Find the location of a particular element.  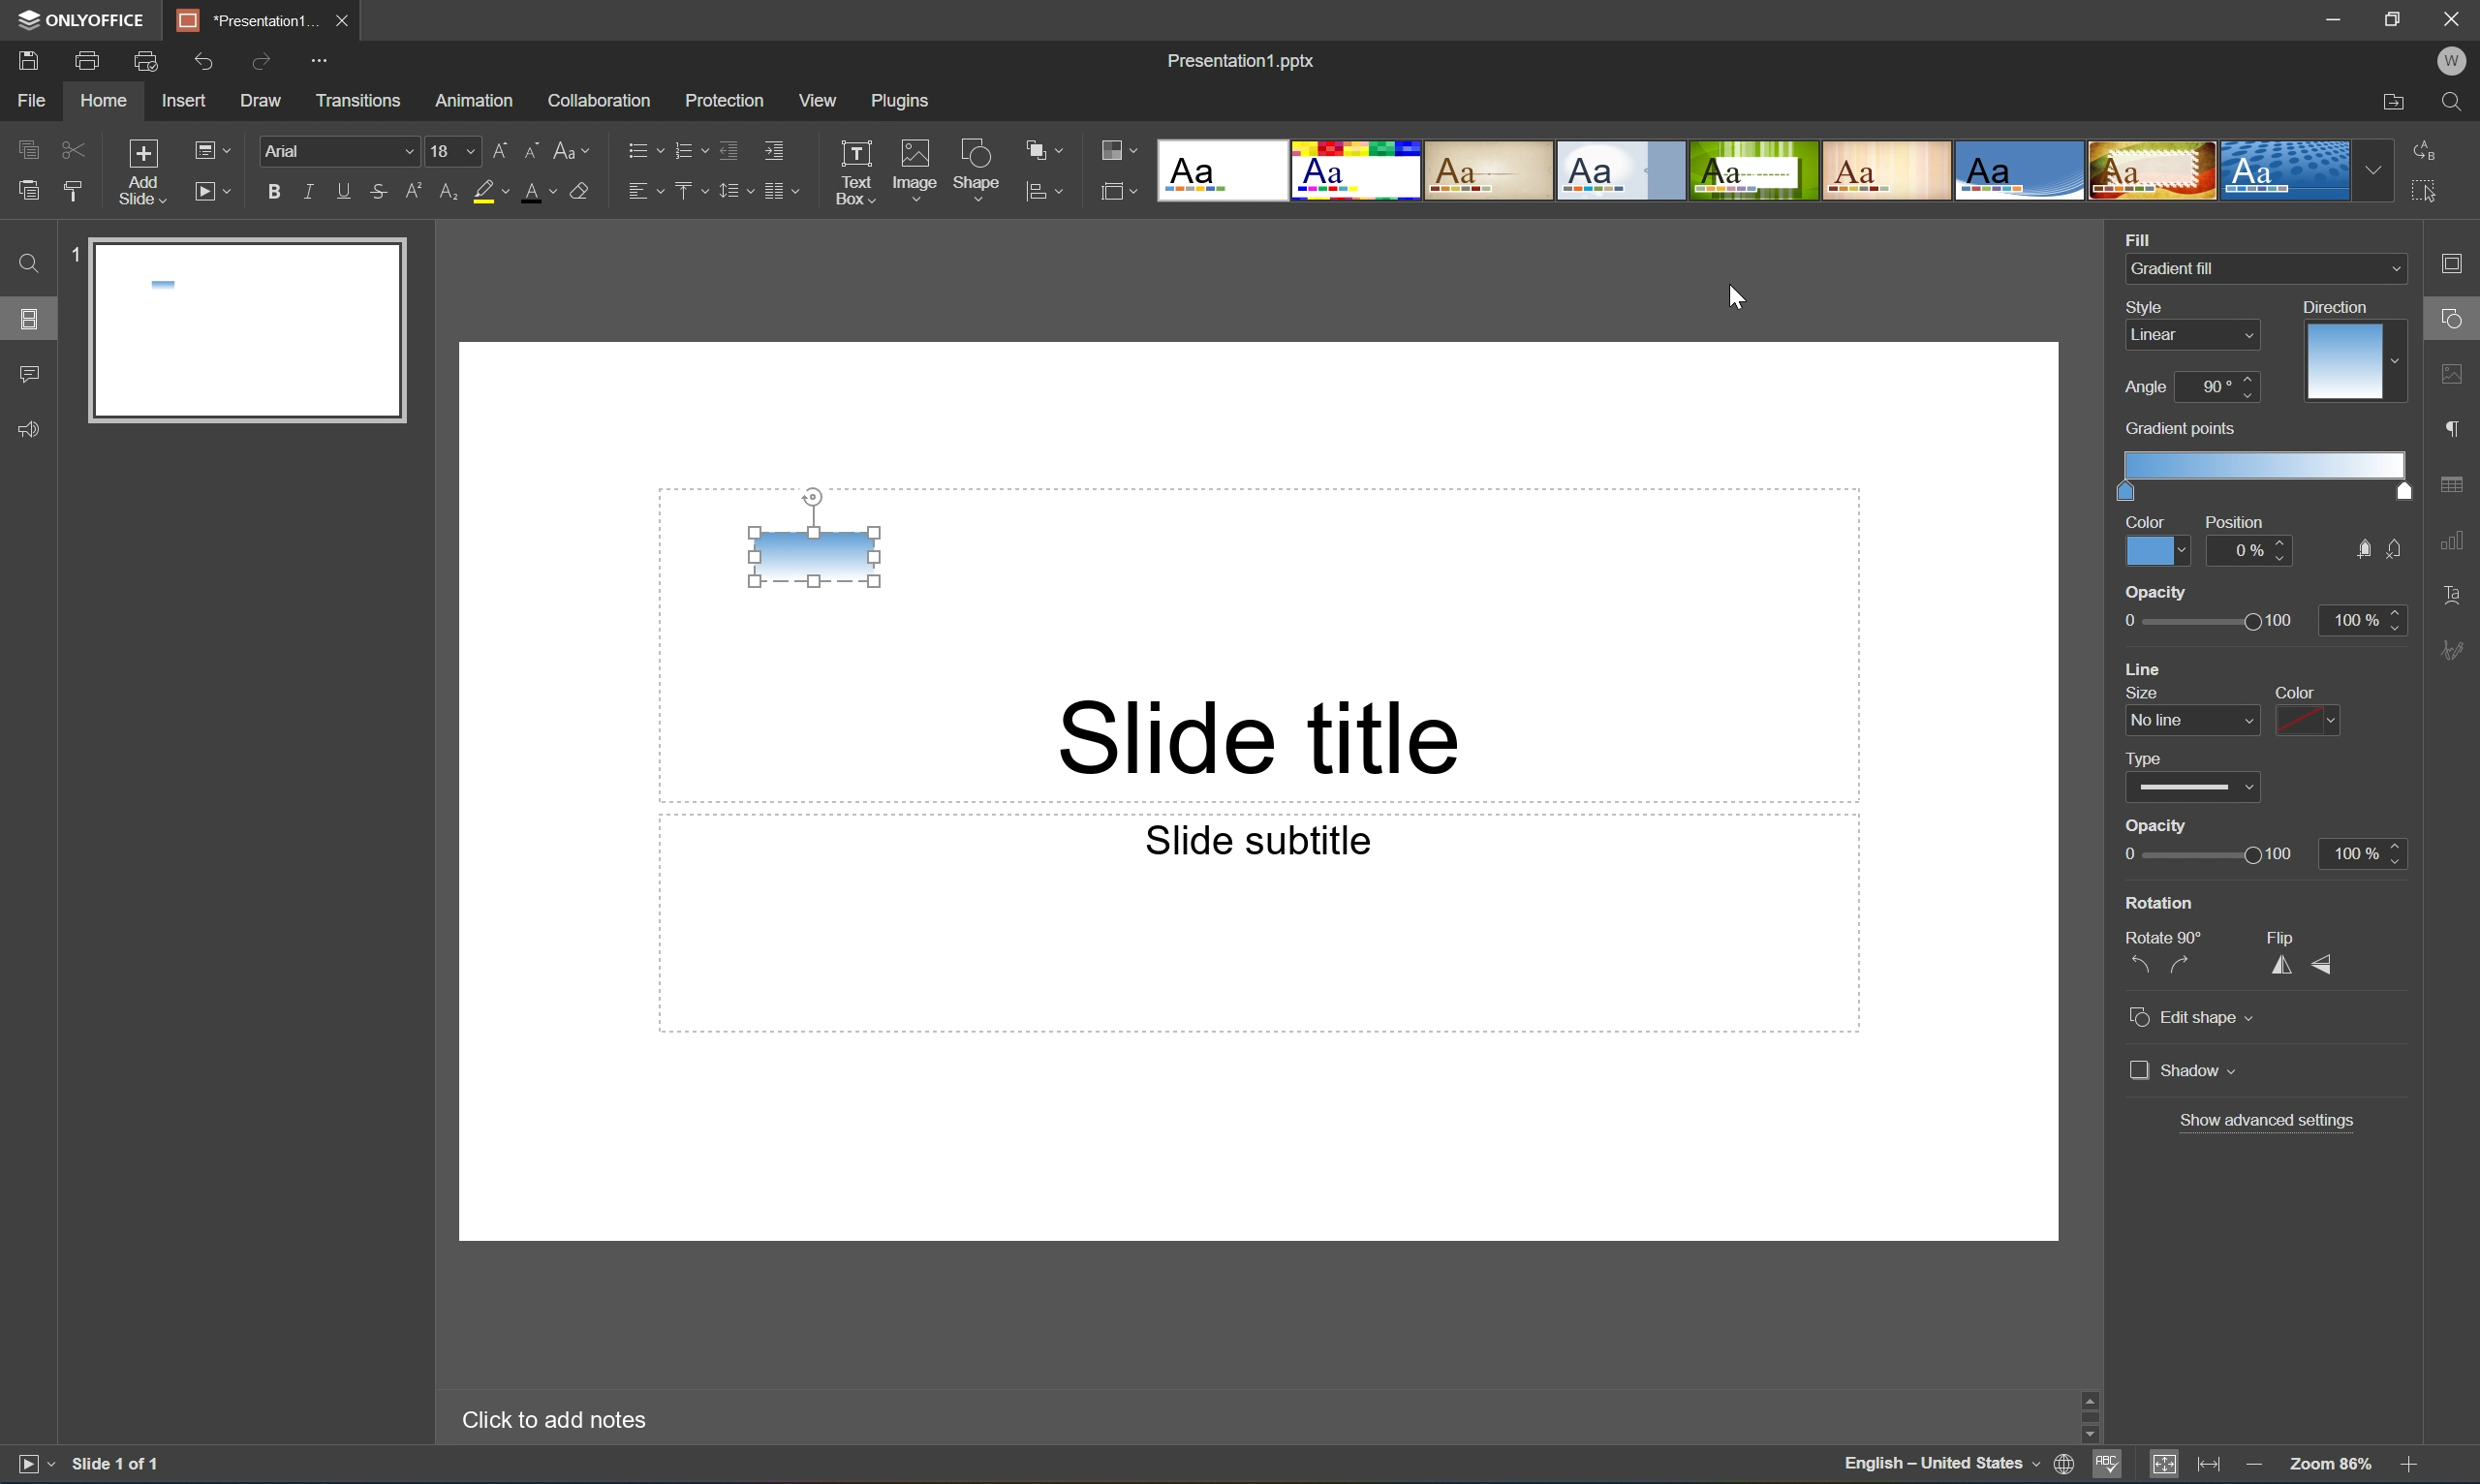

Find is located at coordinates (25, 263).